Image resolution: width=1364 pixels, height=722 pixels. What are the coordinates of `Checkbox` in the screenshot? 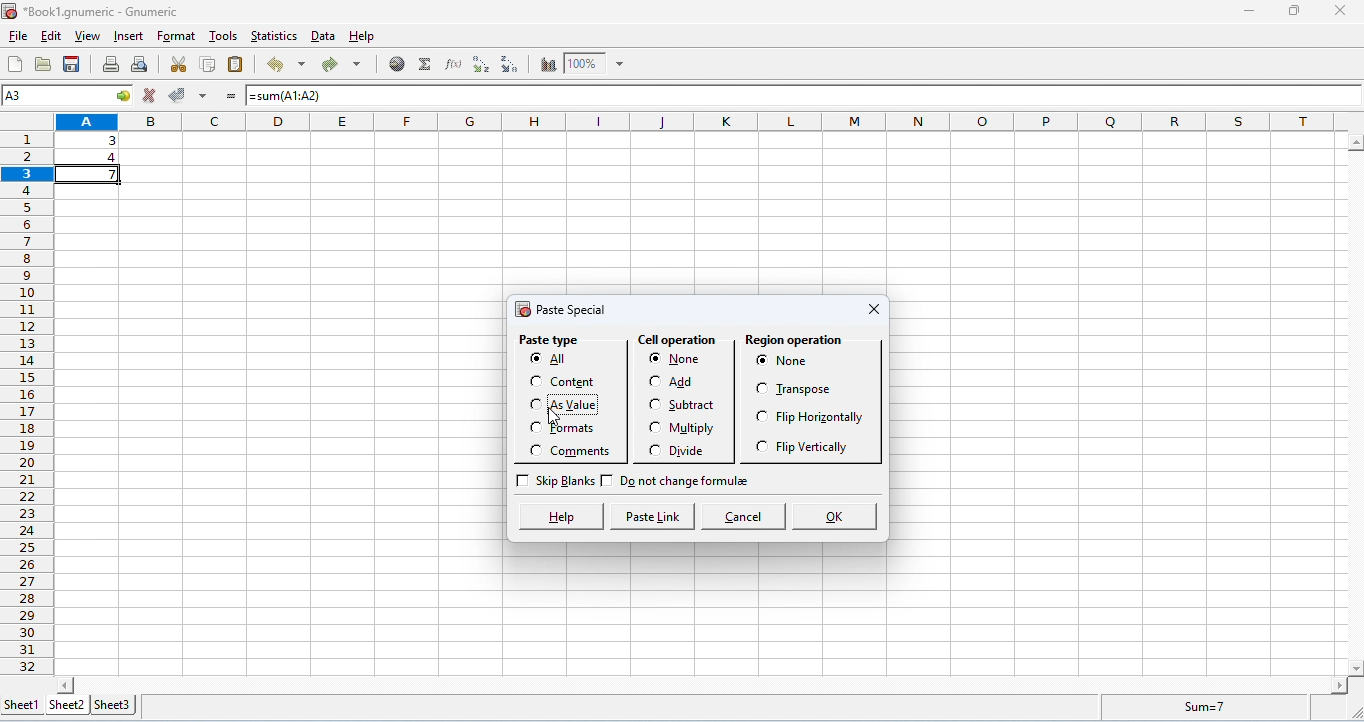 It's located at (532, 360).